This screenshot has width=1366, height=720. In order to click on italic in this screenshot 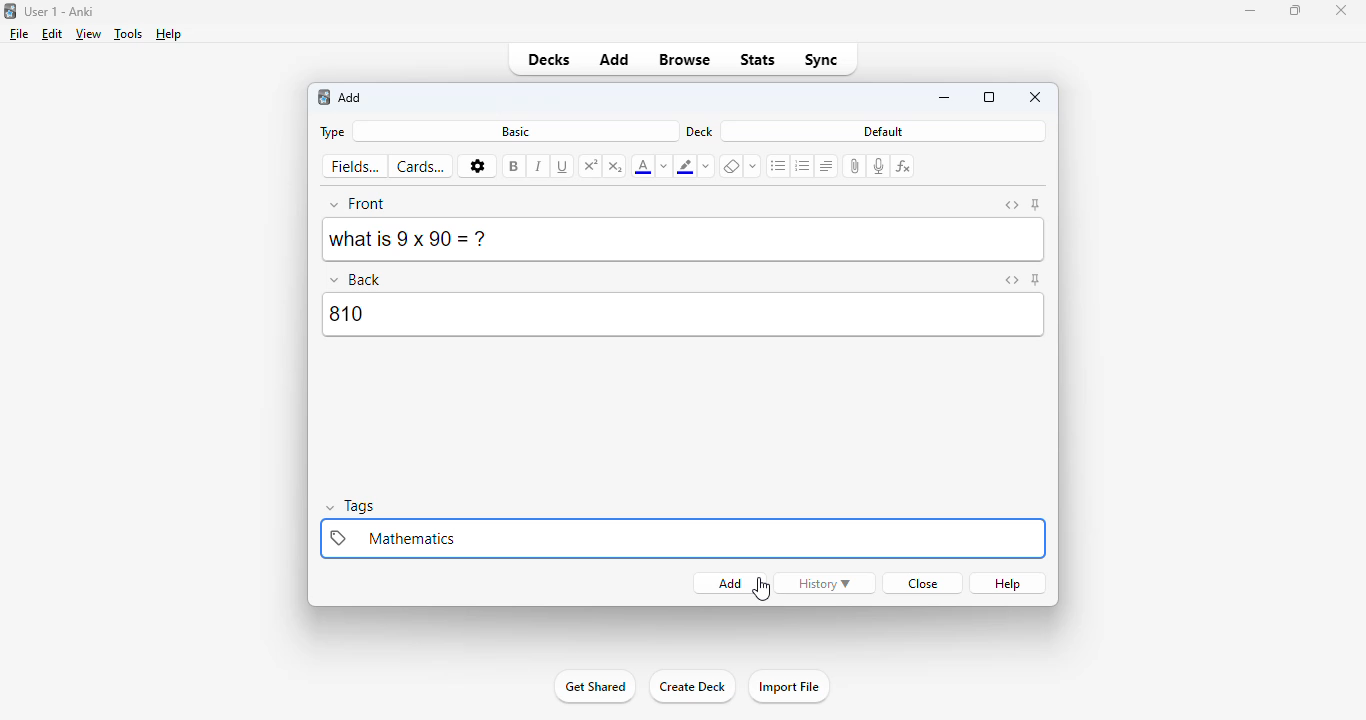, I will do `click(539, 166)`.